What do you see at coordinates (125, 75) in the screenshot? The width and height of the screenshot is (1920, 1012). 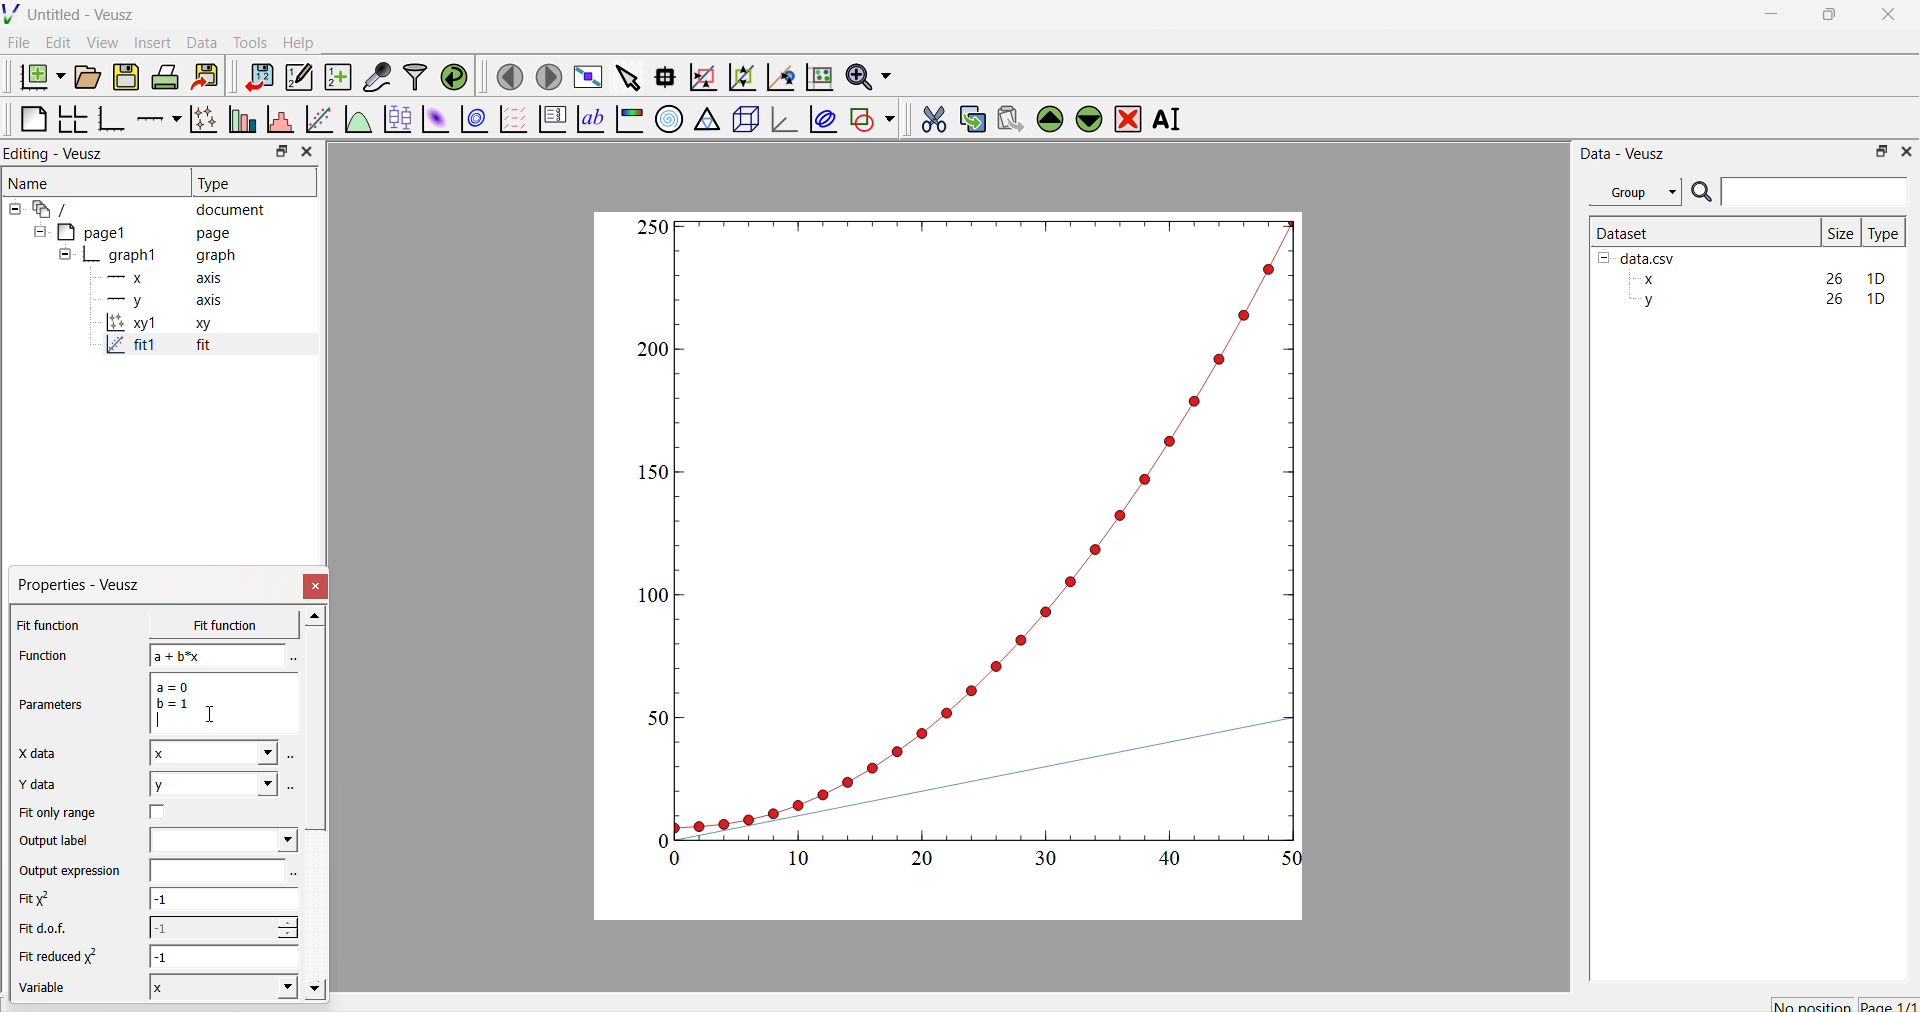 I see `Save` at bounding box center [125, 75].